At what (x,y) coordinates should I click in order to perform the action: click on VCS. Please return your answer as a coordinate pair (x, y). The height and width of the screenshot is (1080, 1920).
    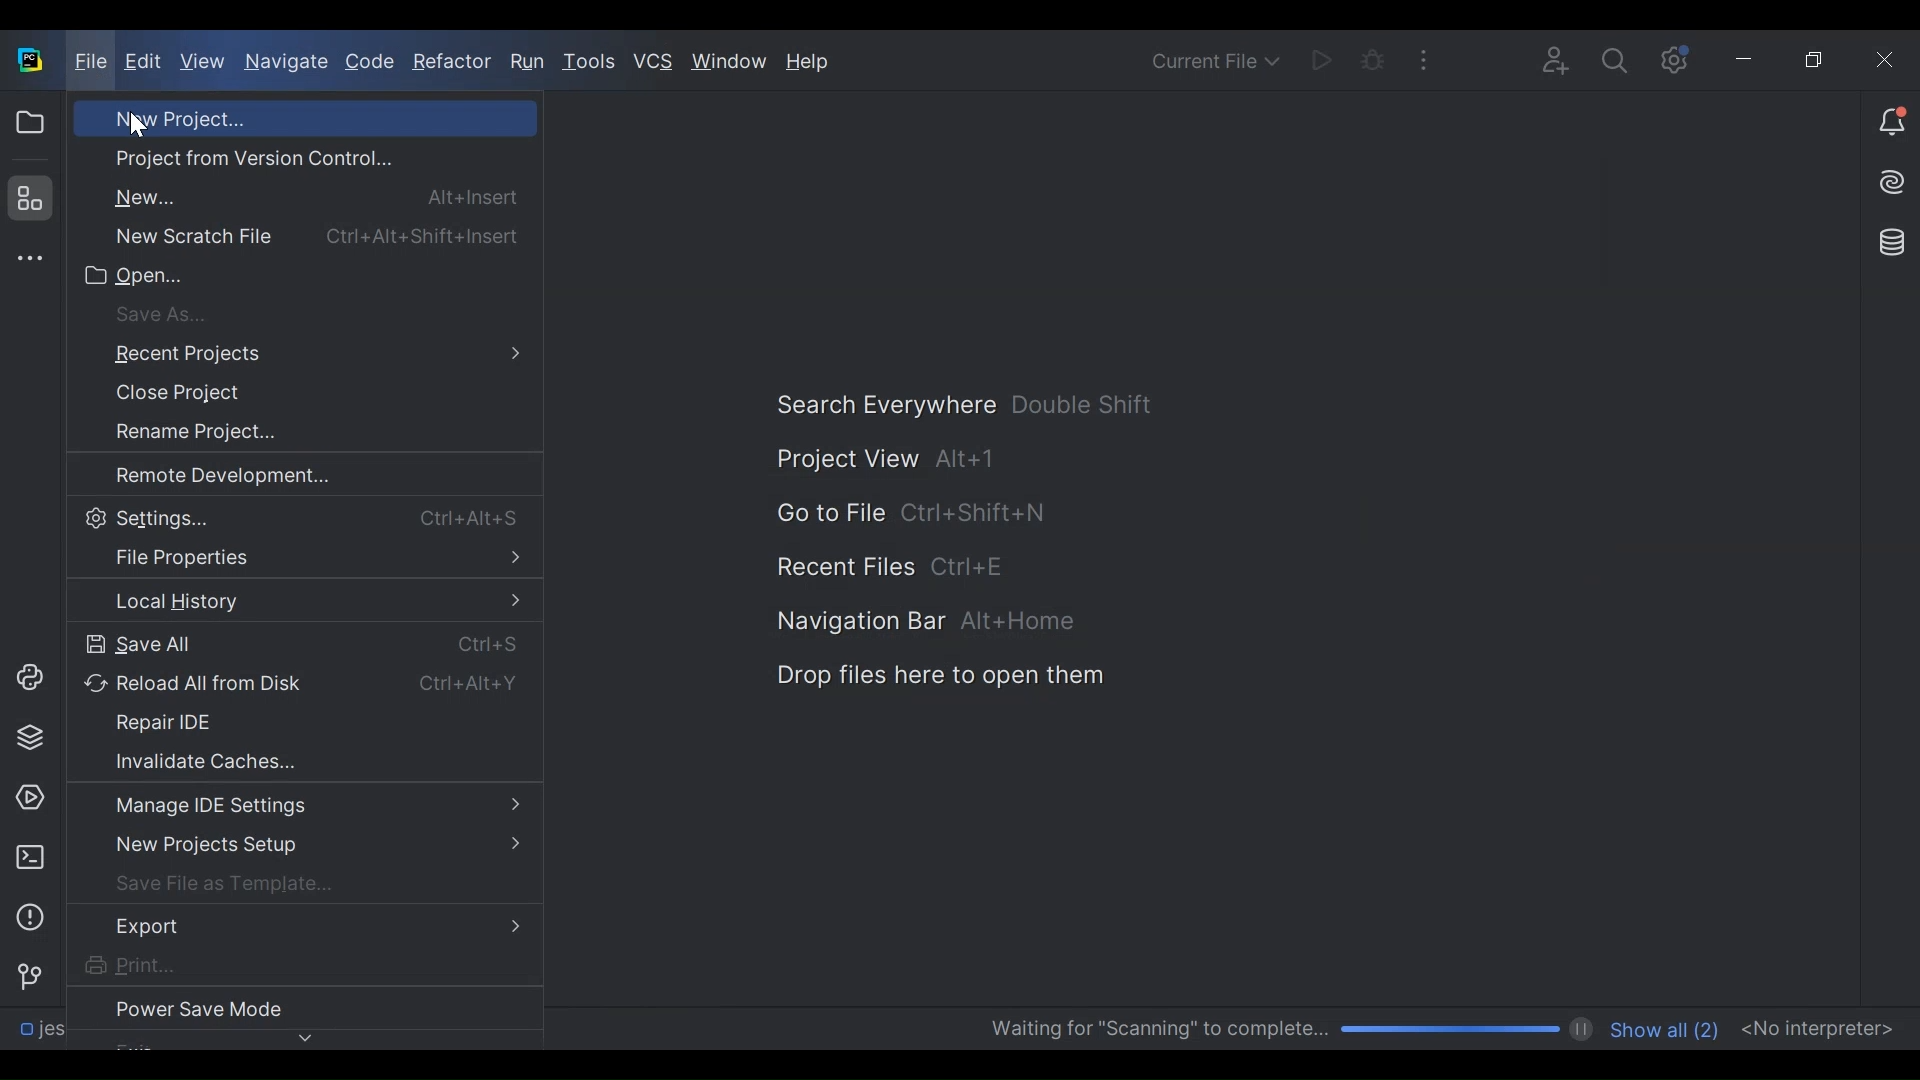
    Looking at the image, I should click on (653, 62).